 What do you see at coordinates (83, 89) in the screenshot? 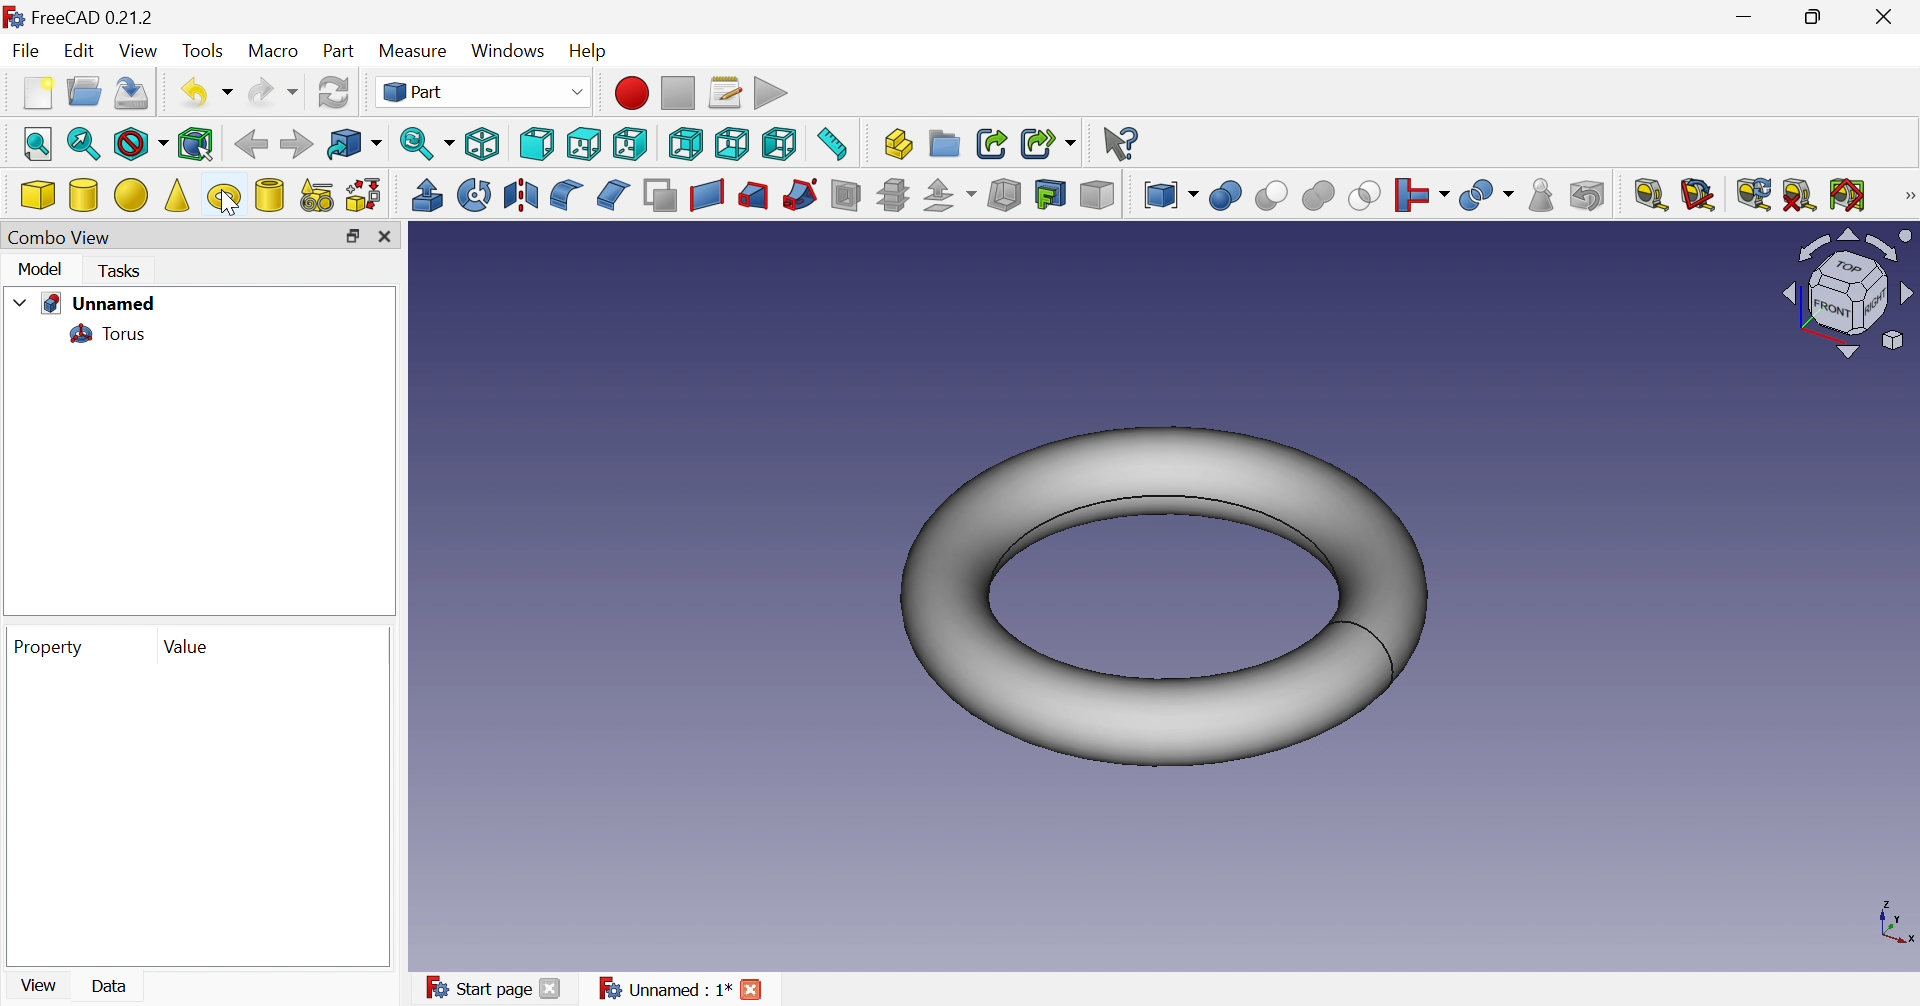
I see `Open` at bounding box center [83, 89].